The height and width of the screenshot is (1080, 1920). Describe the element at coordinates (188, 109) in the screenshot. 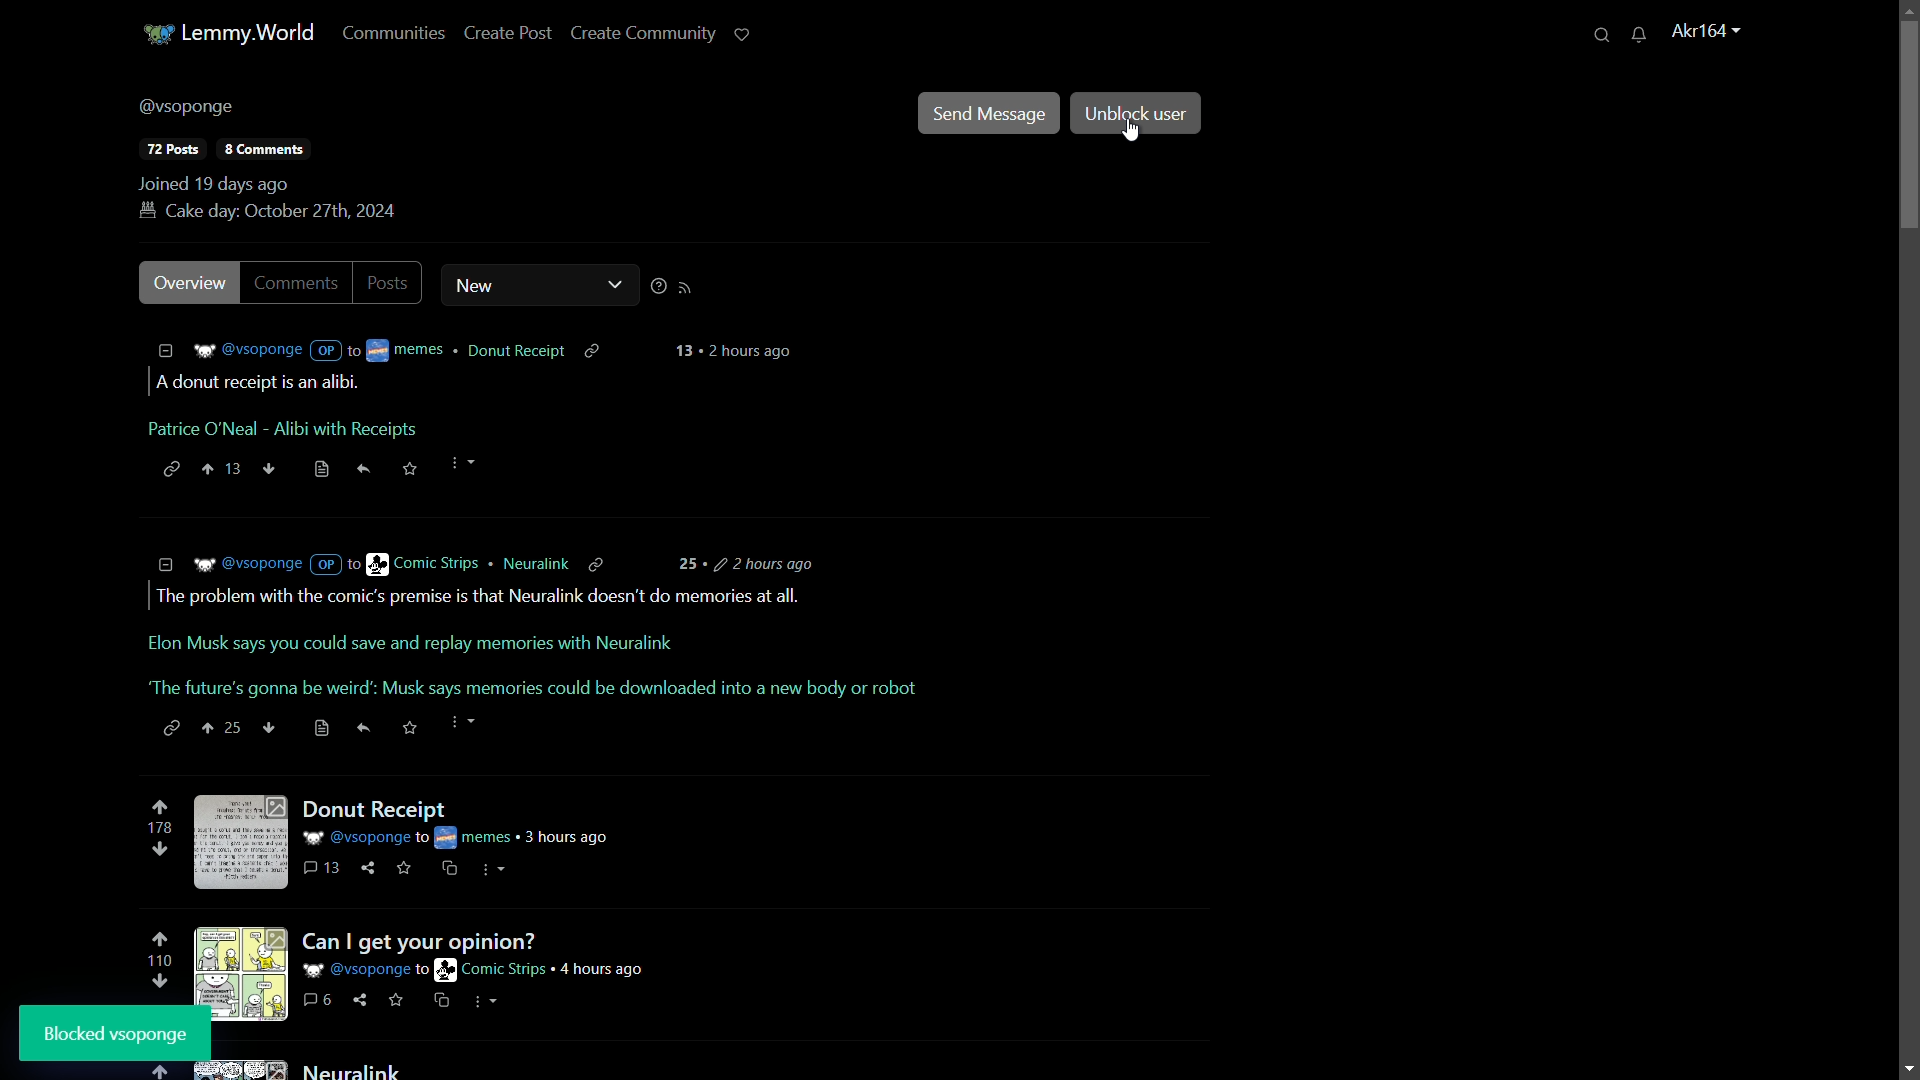

I see `username` at that location.